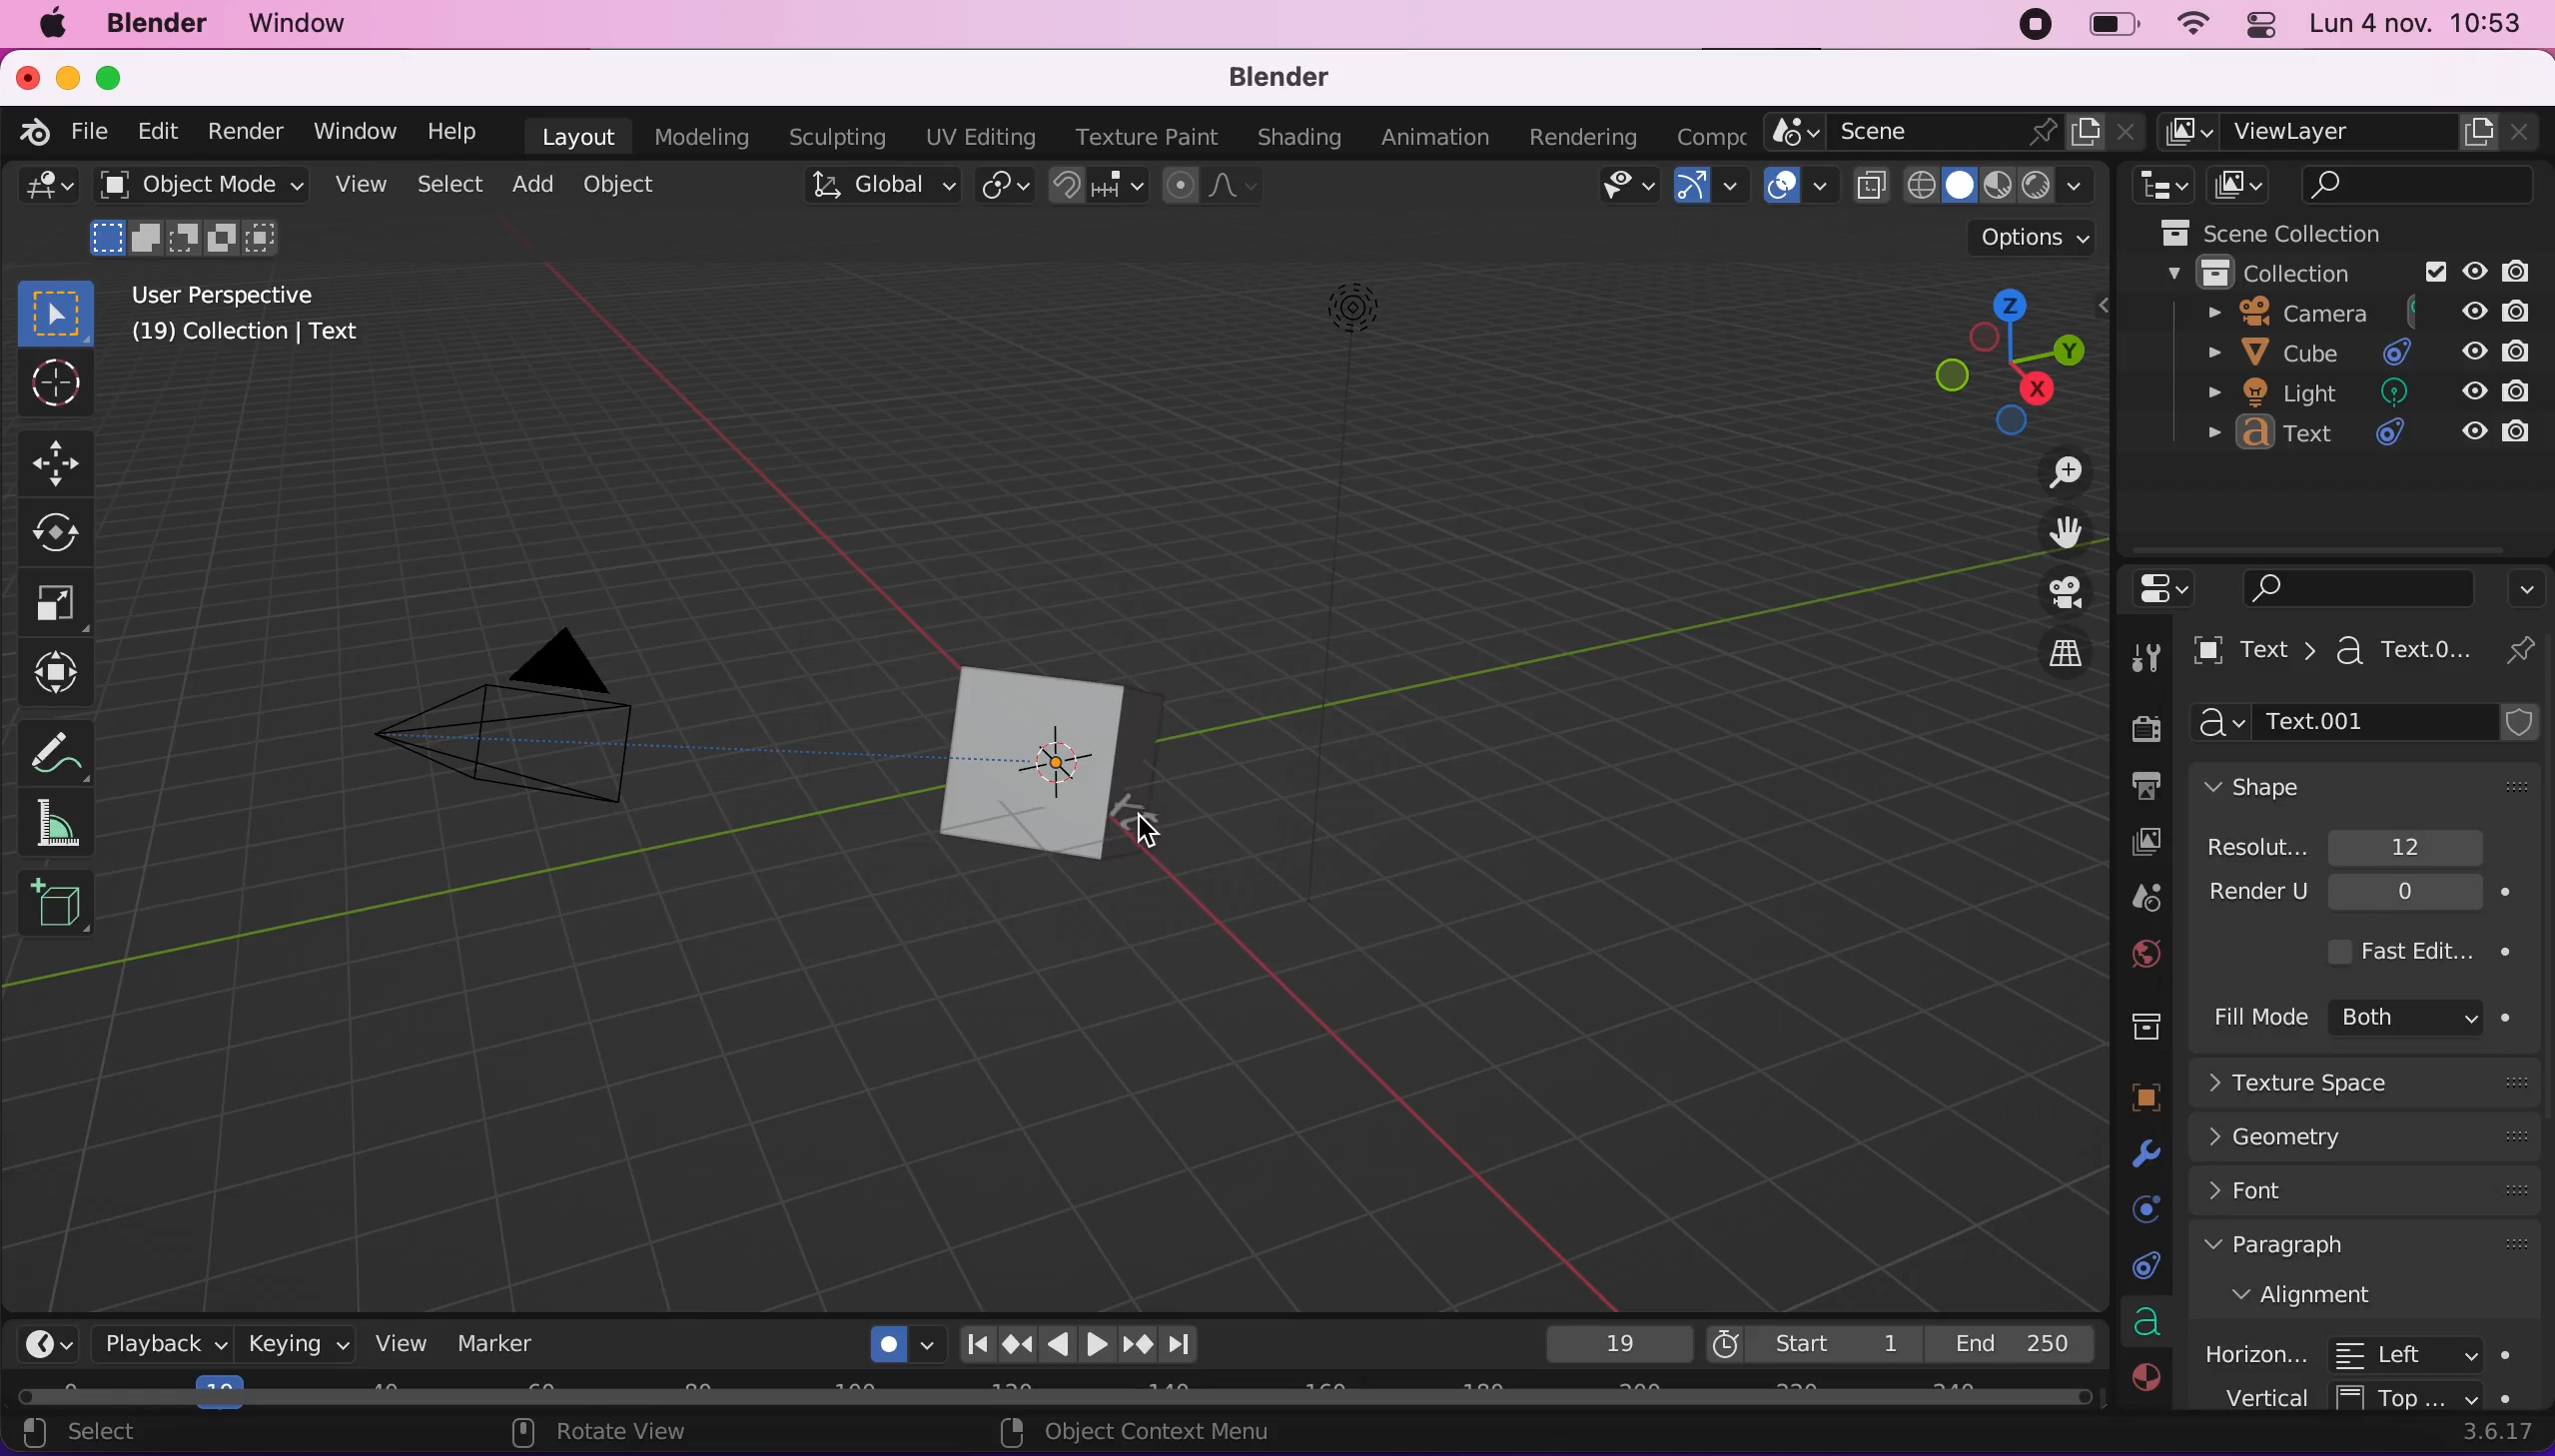 The width and height of the screenshot is (2555, 1456). I want to click on 19, so click(1612, 1344).